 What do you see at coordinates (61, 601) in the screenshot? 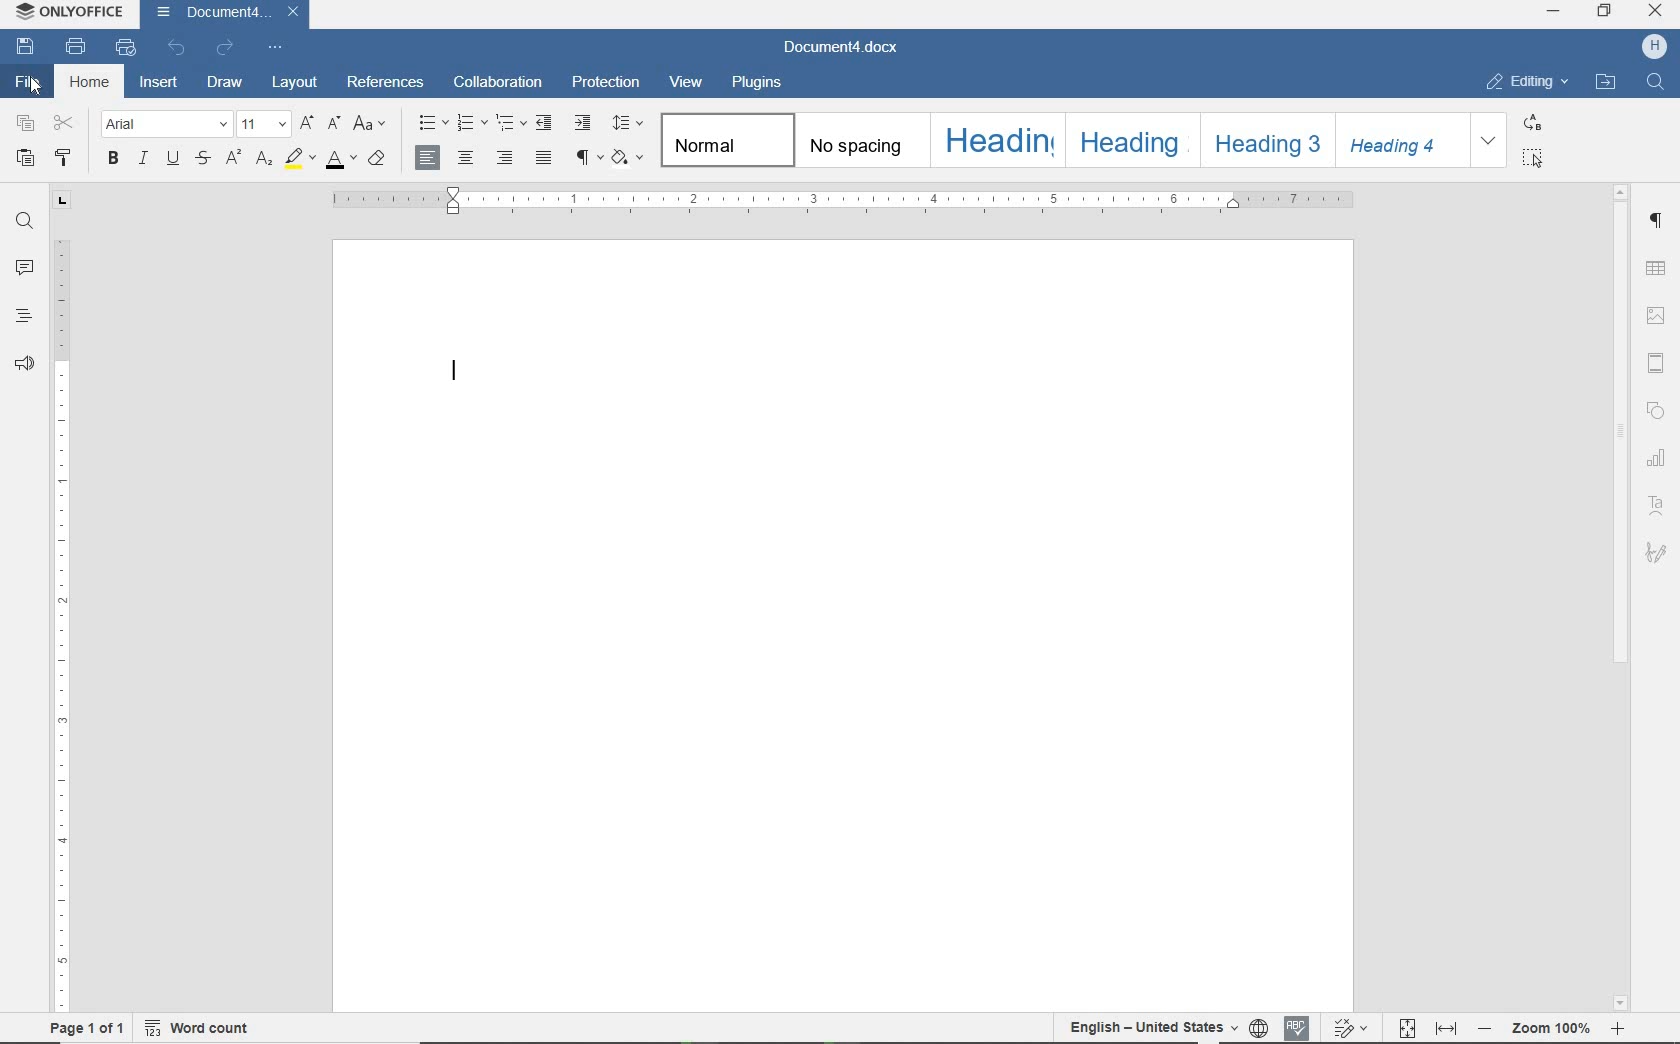
I see `ruler` at bounding box center [61, 601].